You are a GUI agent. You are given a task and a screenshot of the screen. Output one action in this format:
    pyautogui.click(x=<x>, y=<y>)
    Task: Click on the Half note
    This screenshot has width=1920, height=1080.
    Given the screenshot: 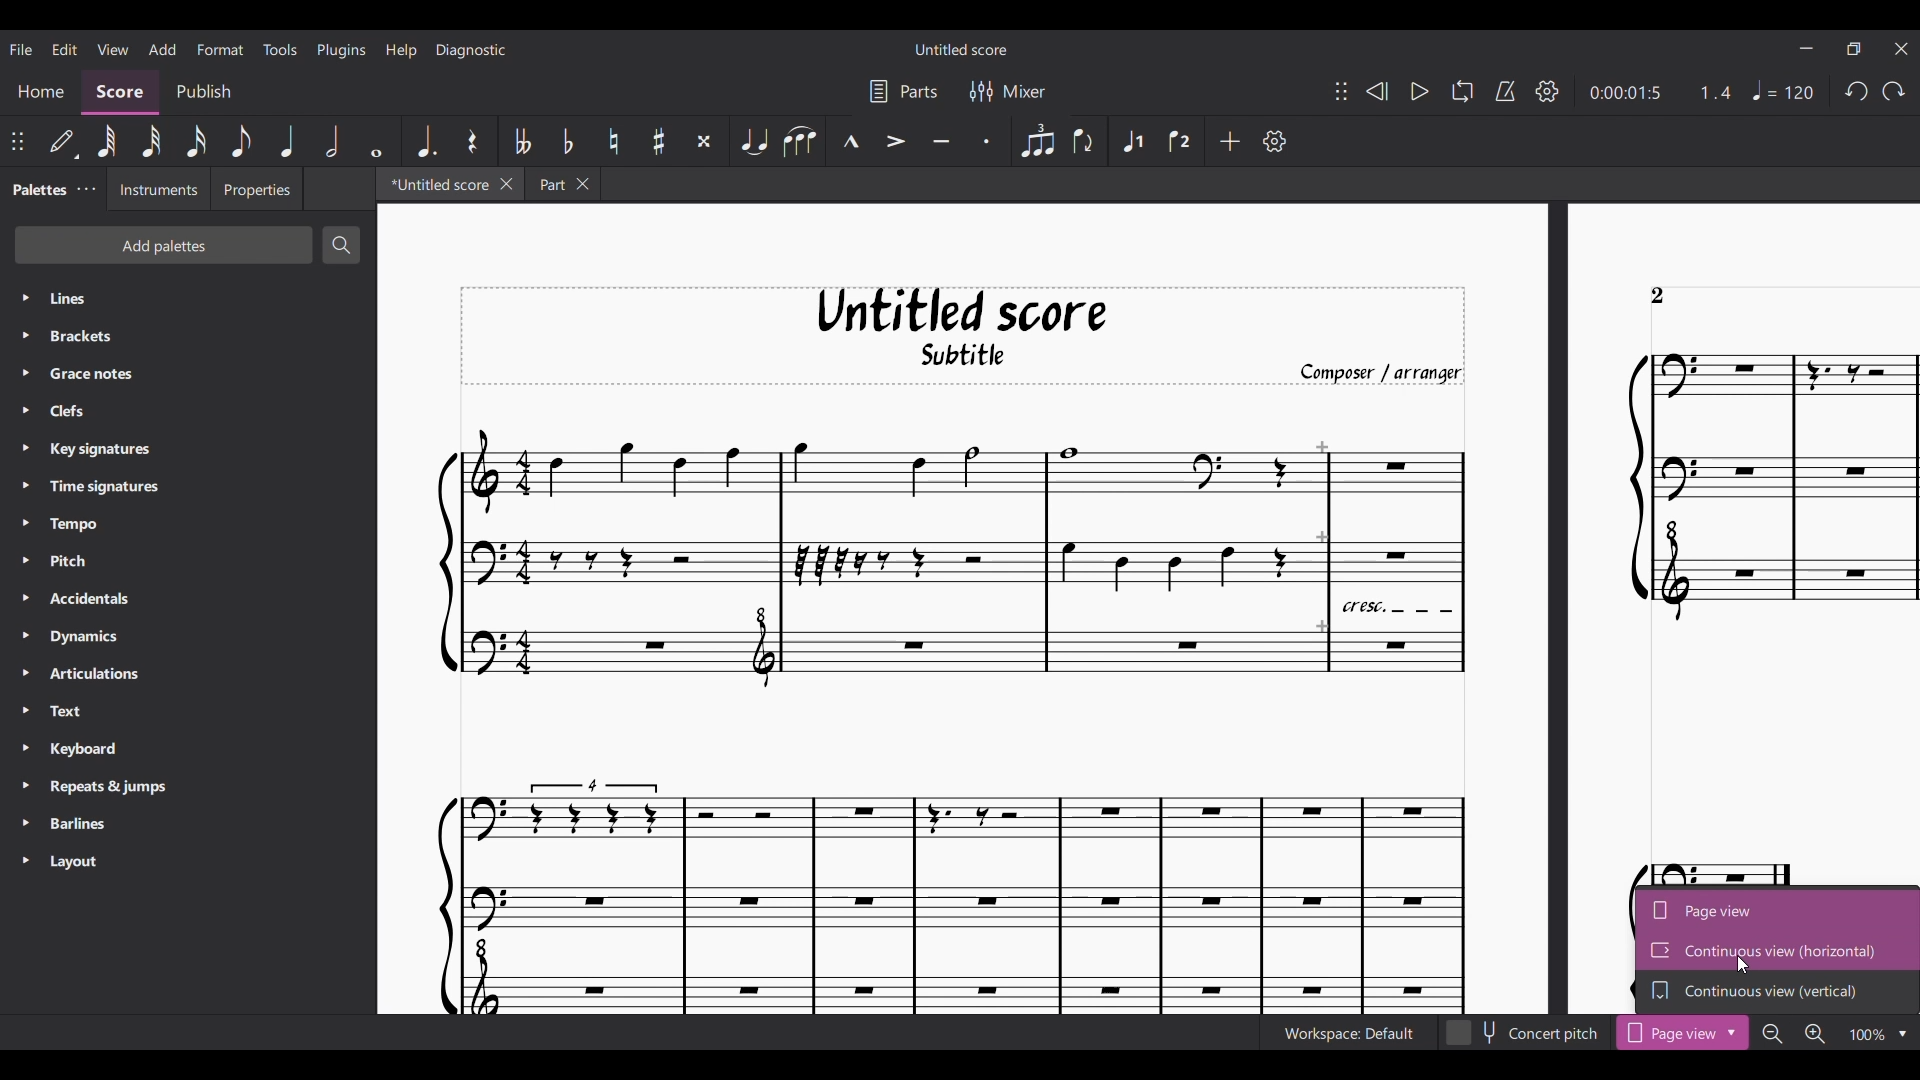 What is the action you would take?
    pyautogui.click(x=332, y=141)
    